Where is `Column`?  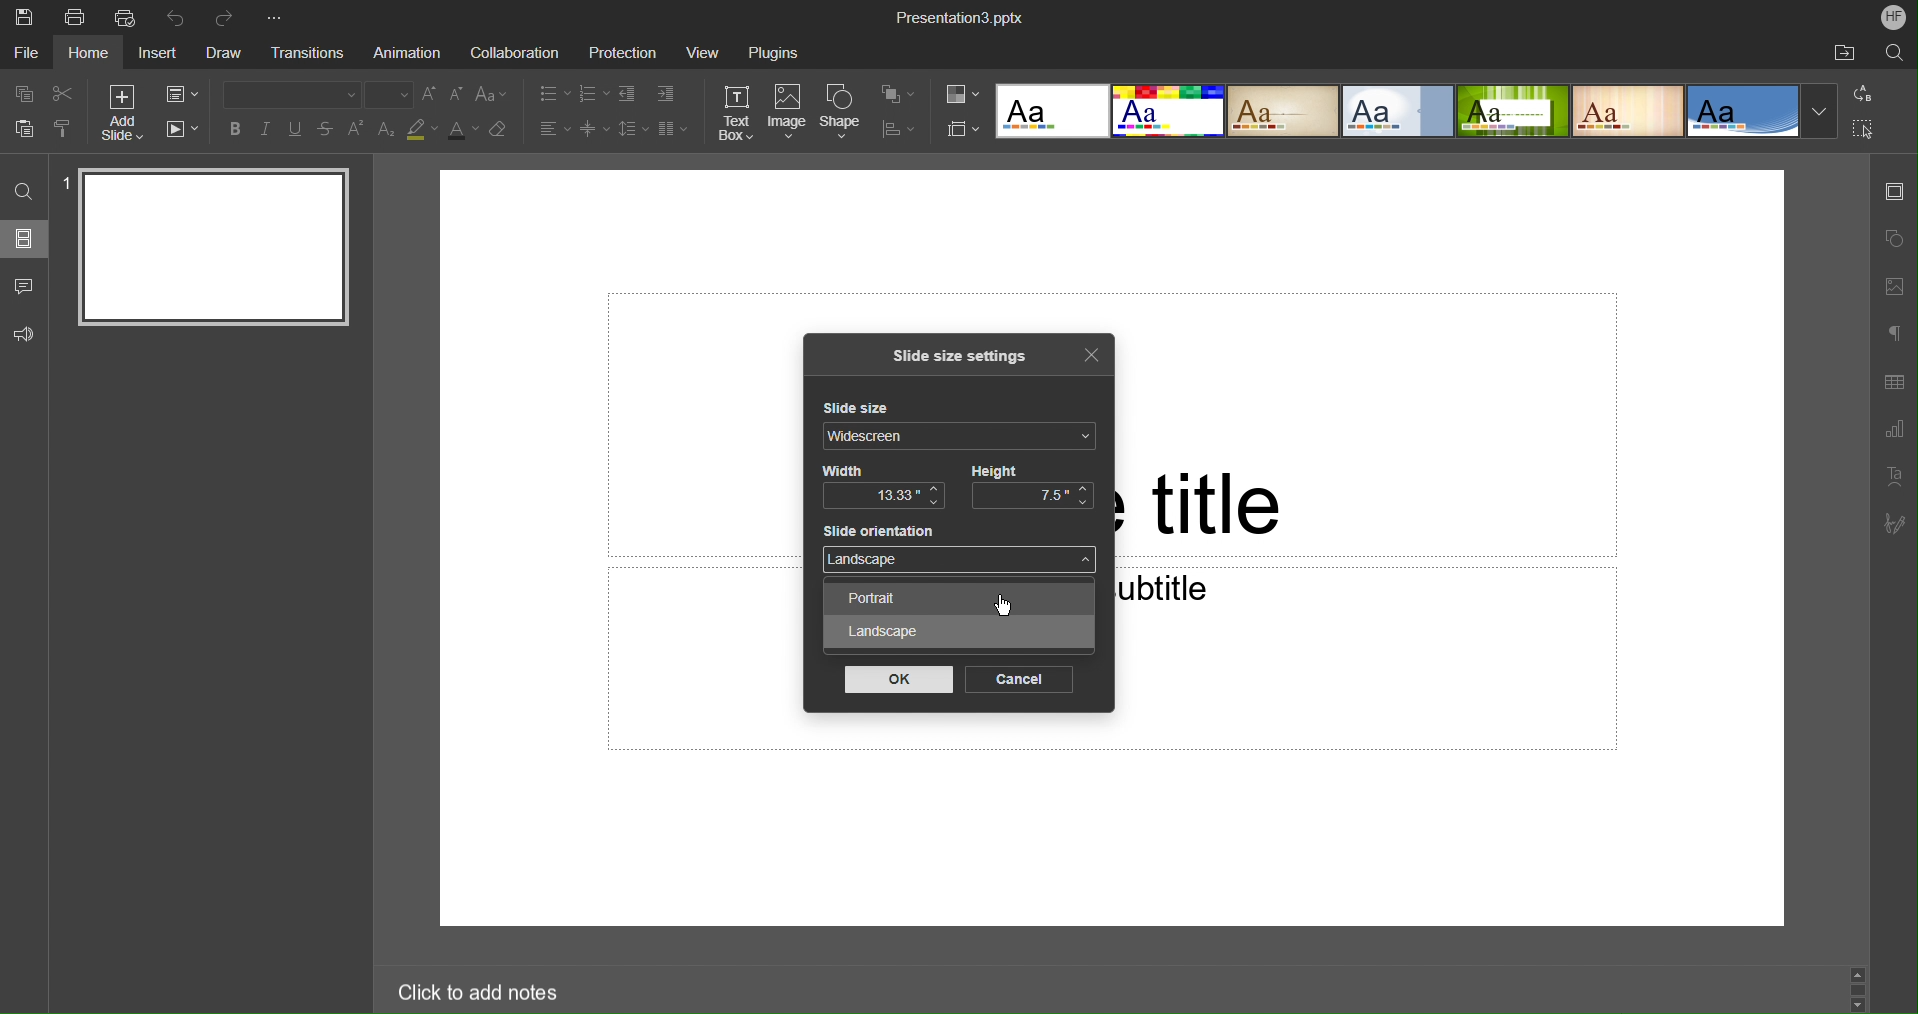
Column is located at coordinates (672, 129).